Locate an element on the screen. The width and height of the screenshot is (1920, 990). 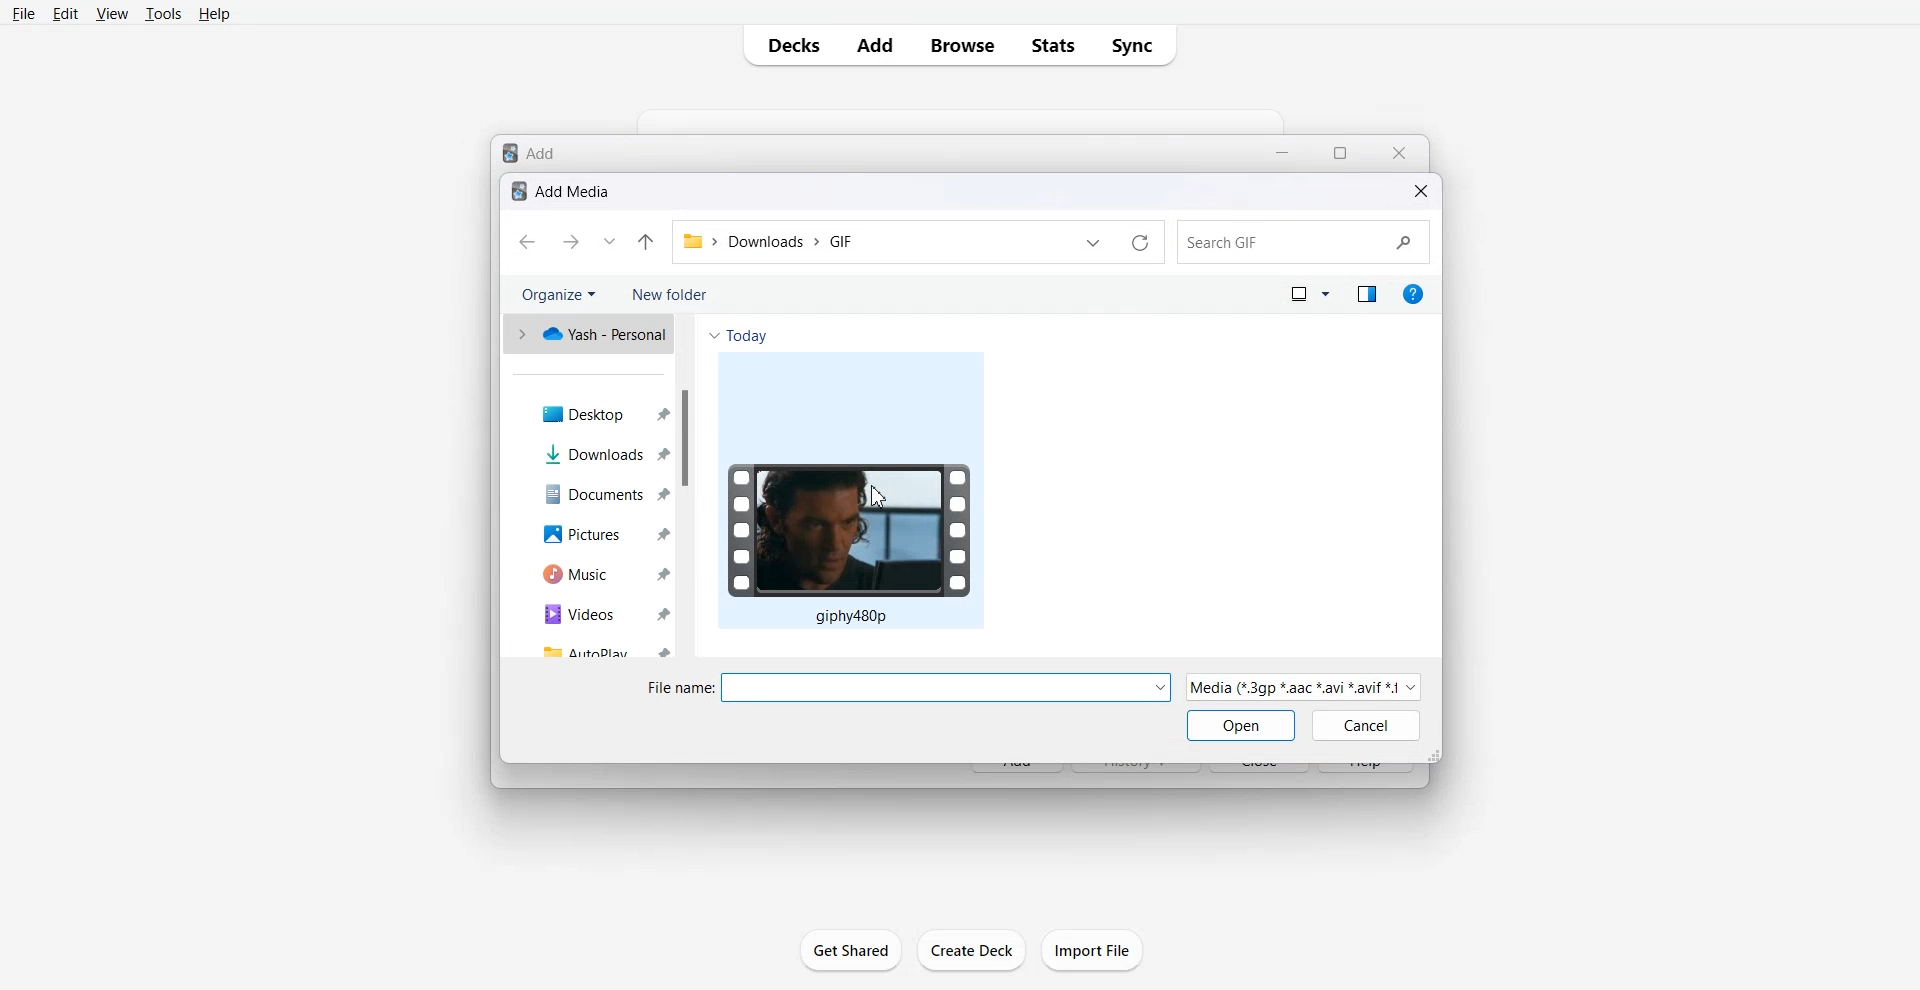
Downloads is located at coordinates (595, 454).